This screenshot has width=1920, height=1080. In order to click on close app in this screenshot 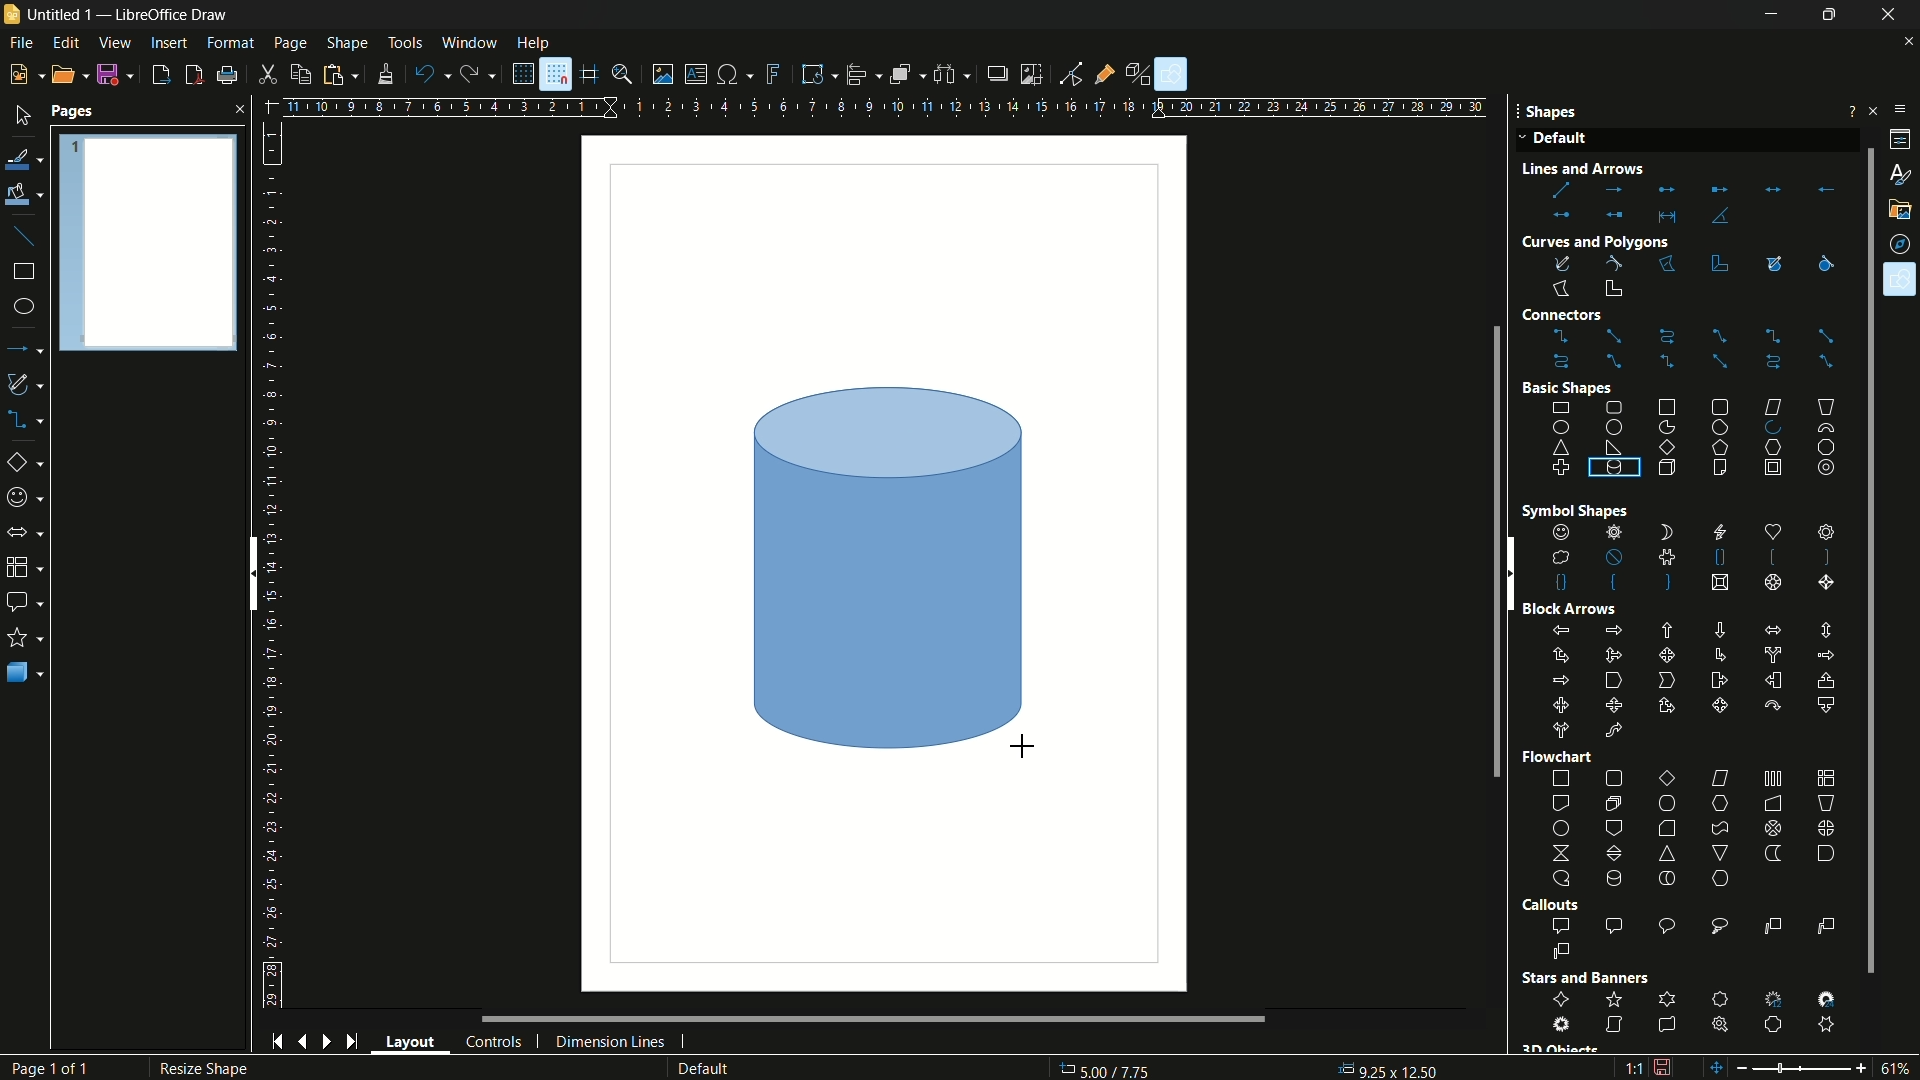, I will do `click(1894, 15)`.